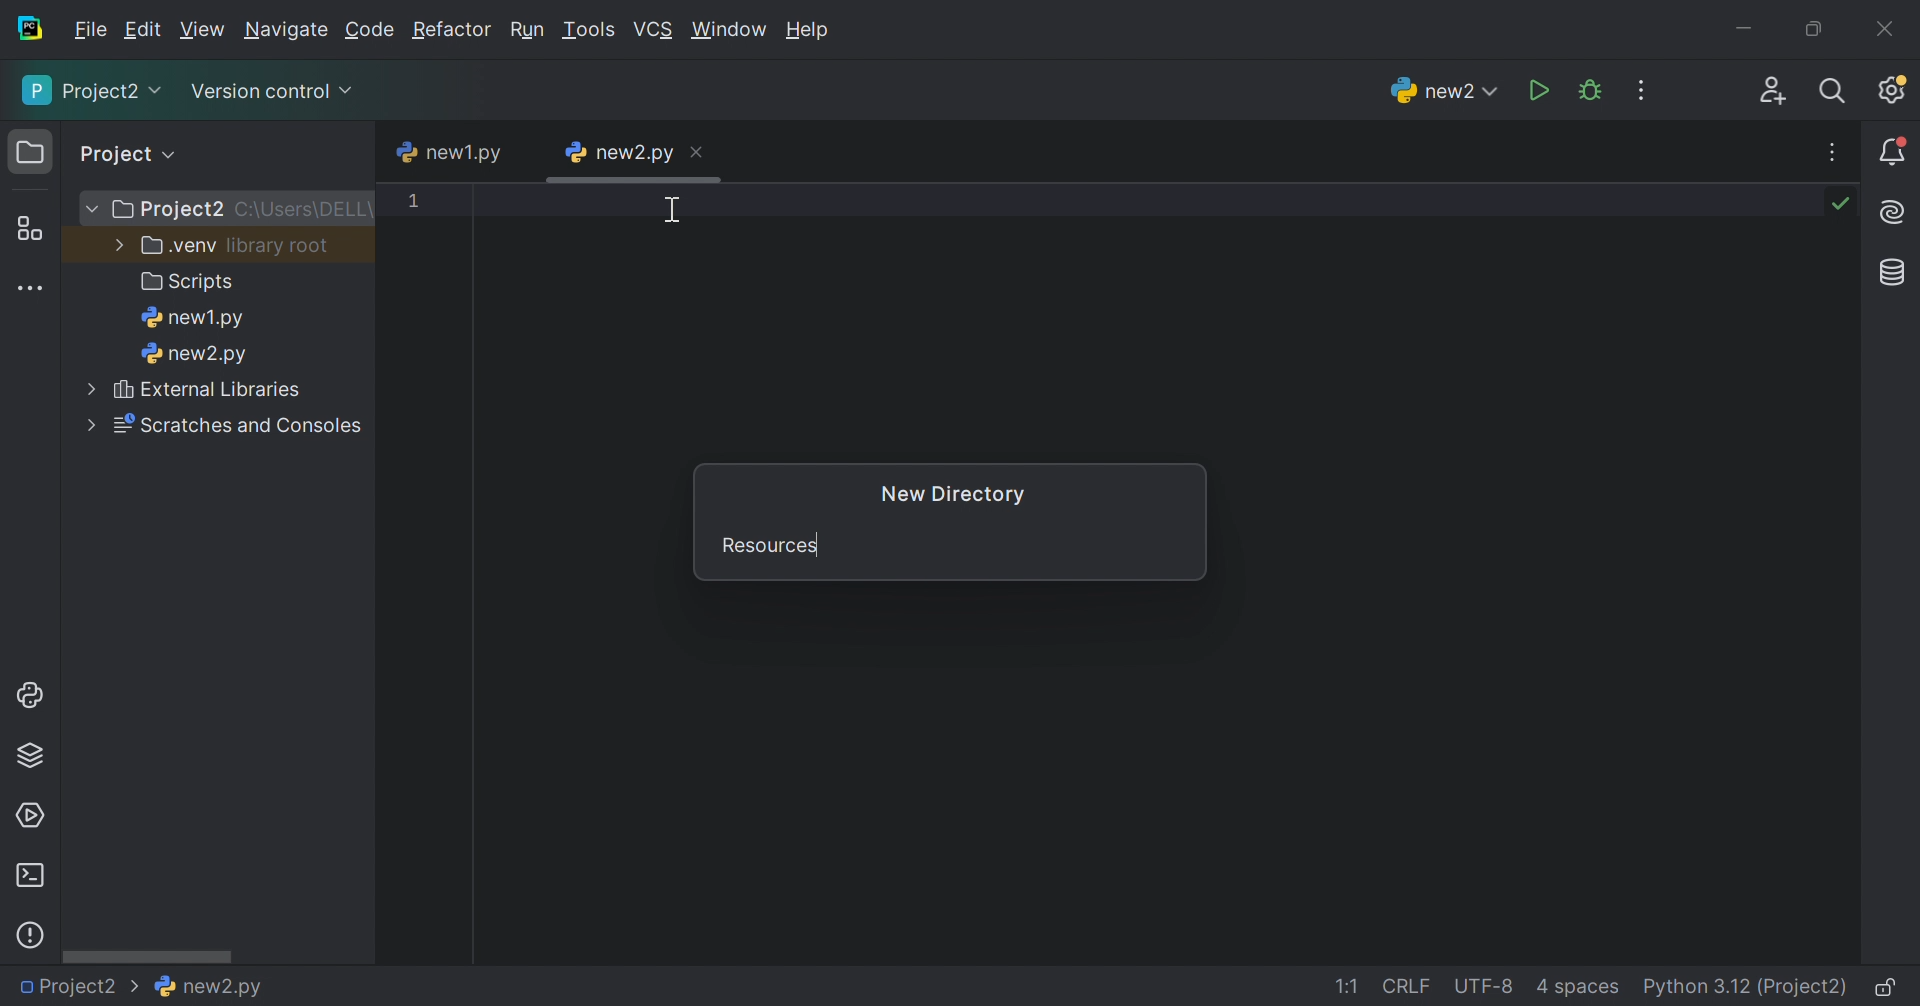  I want to click on Python console, so click(27, 695).